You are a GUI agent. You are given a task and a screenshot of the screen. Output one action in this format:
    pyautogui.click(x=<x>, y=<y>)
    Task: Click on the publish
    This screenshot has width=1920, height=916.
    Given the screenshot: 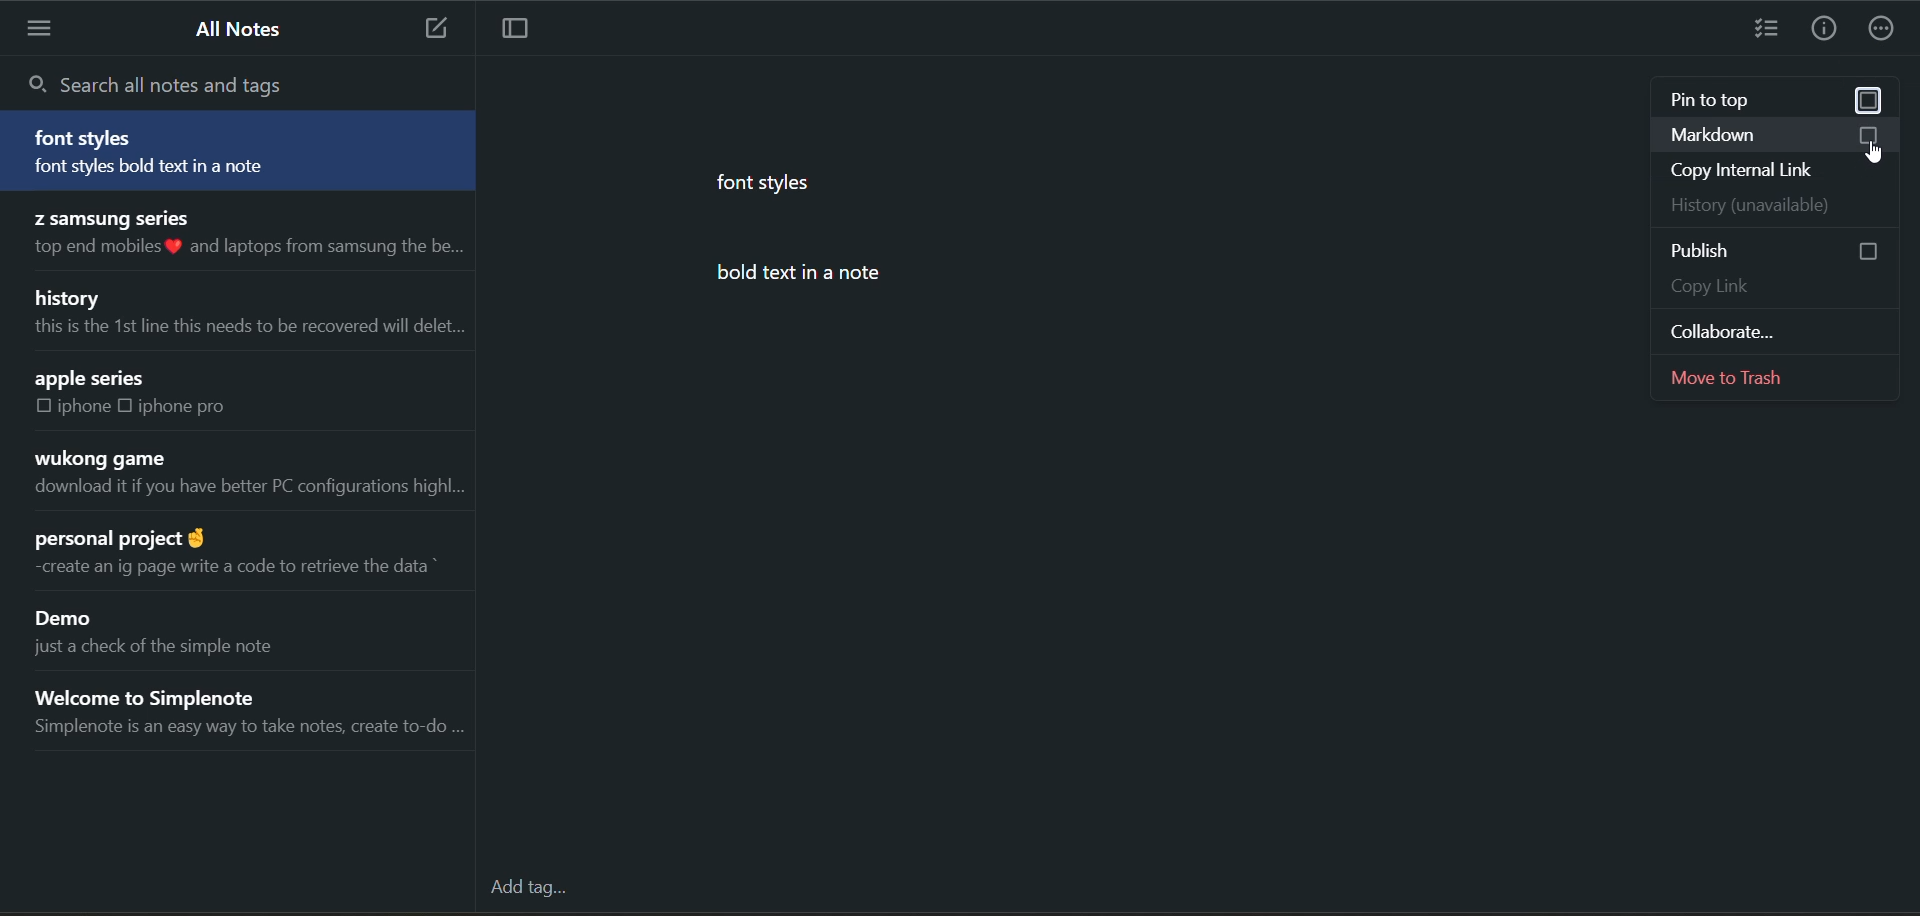 What is the action you would take?
    pyautogui.click(x=1719, y=253)
    